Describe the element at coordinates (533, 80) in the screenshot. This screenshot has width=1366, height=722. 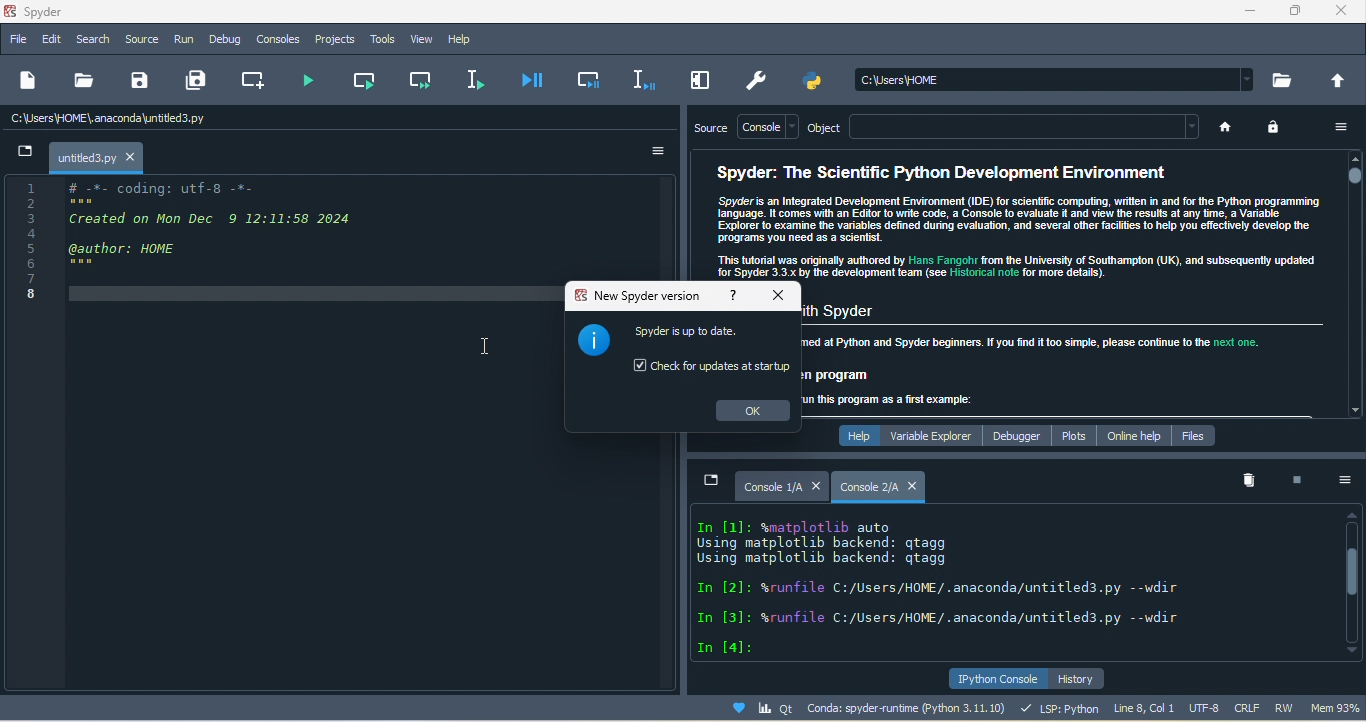
I see `debug file` at that location.